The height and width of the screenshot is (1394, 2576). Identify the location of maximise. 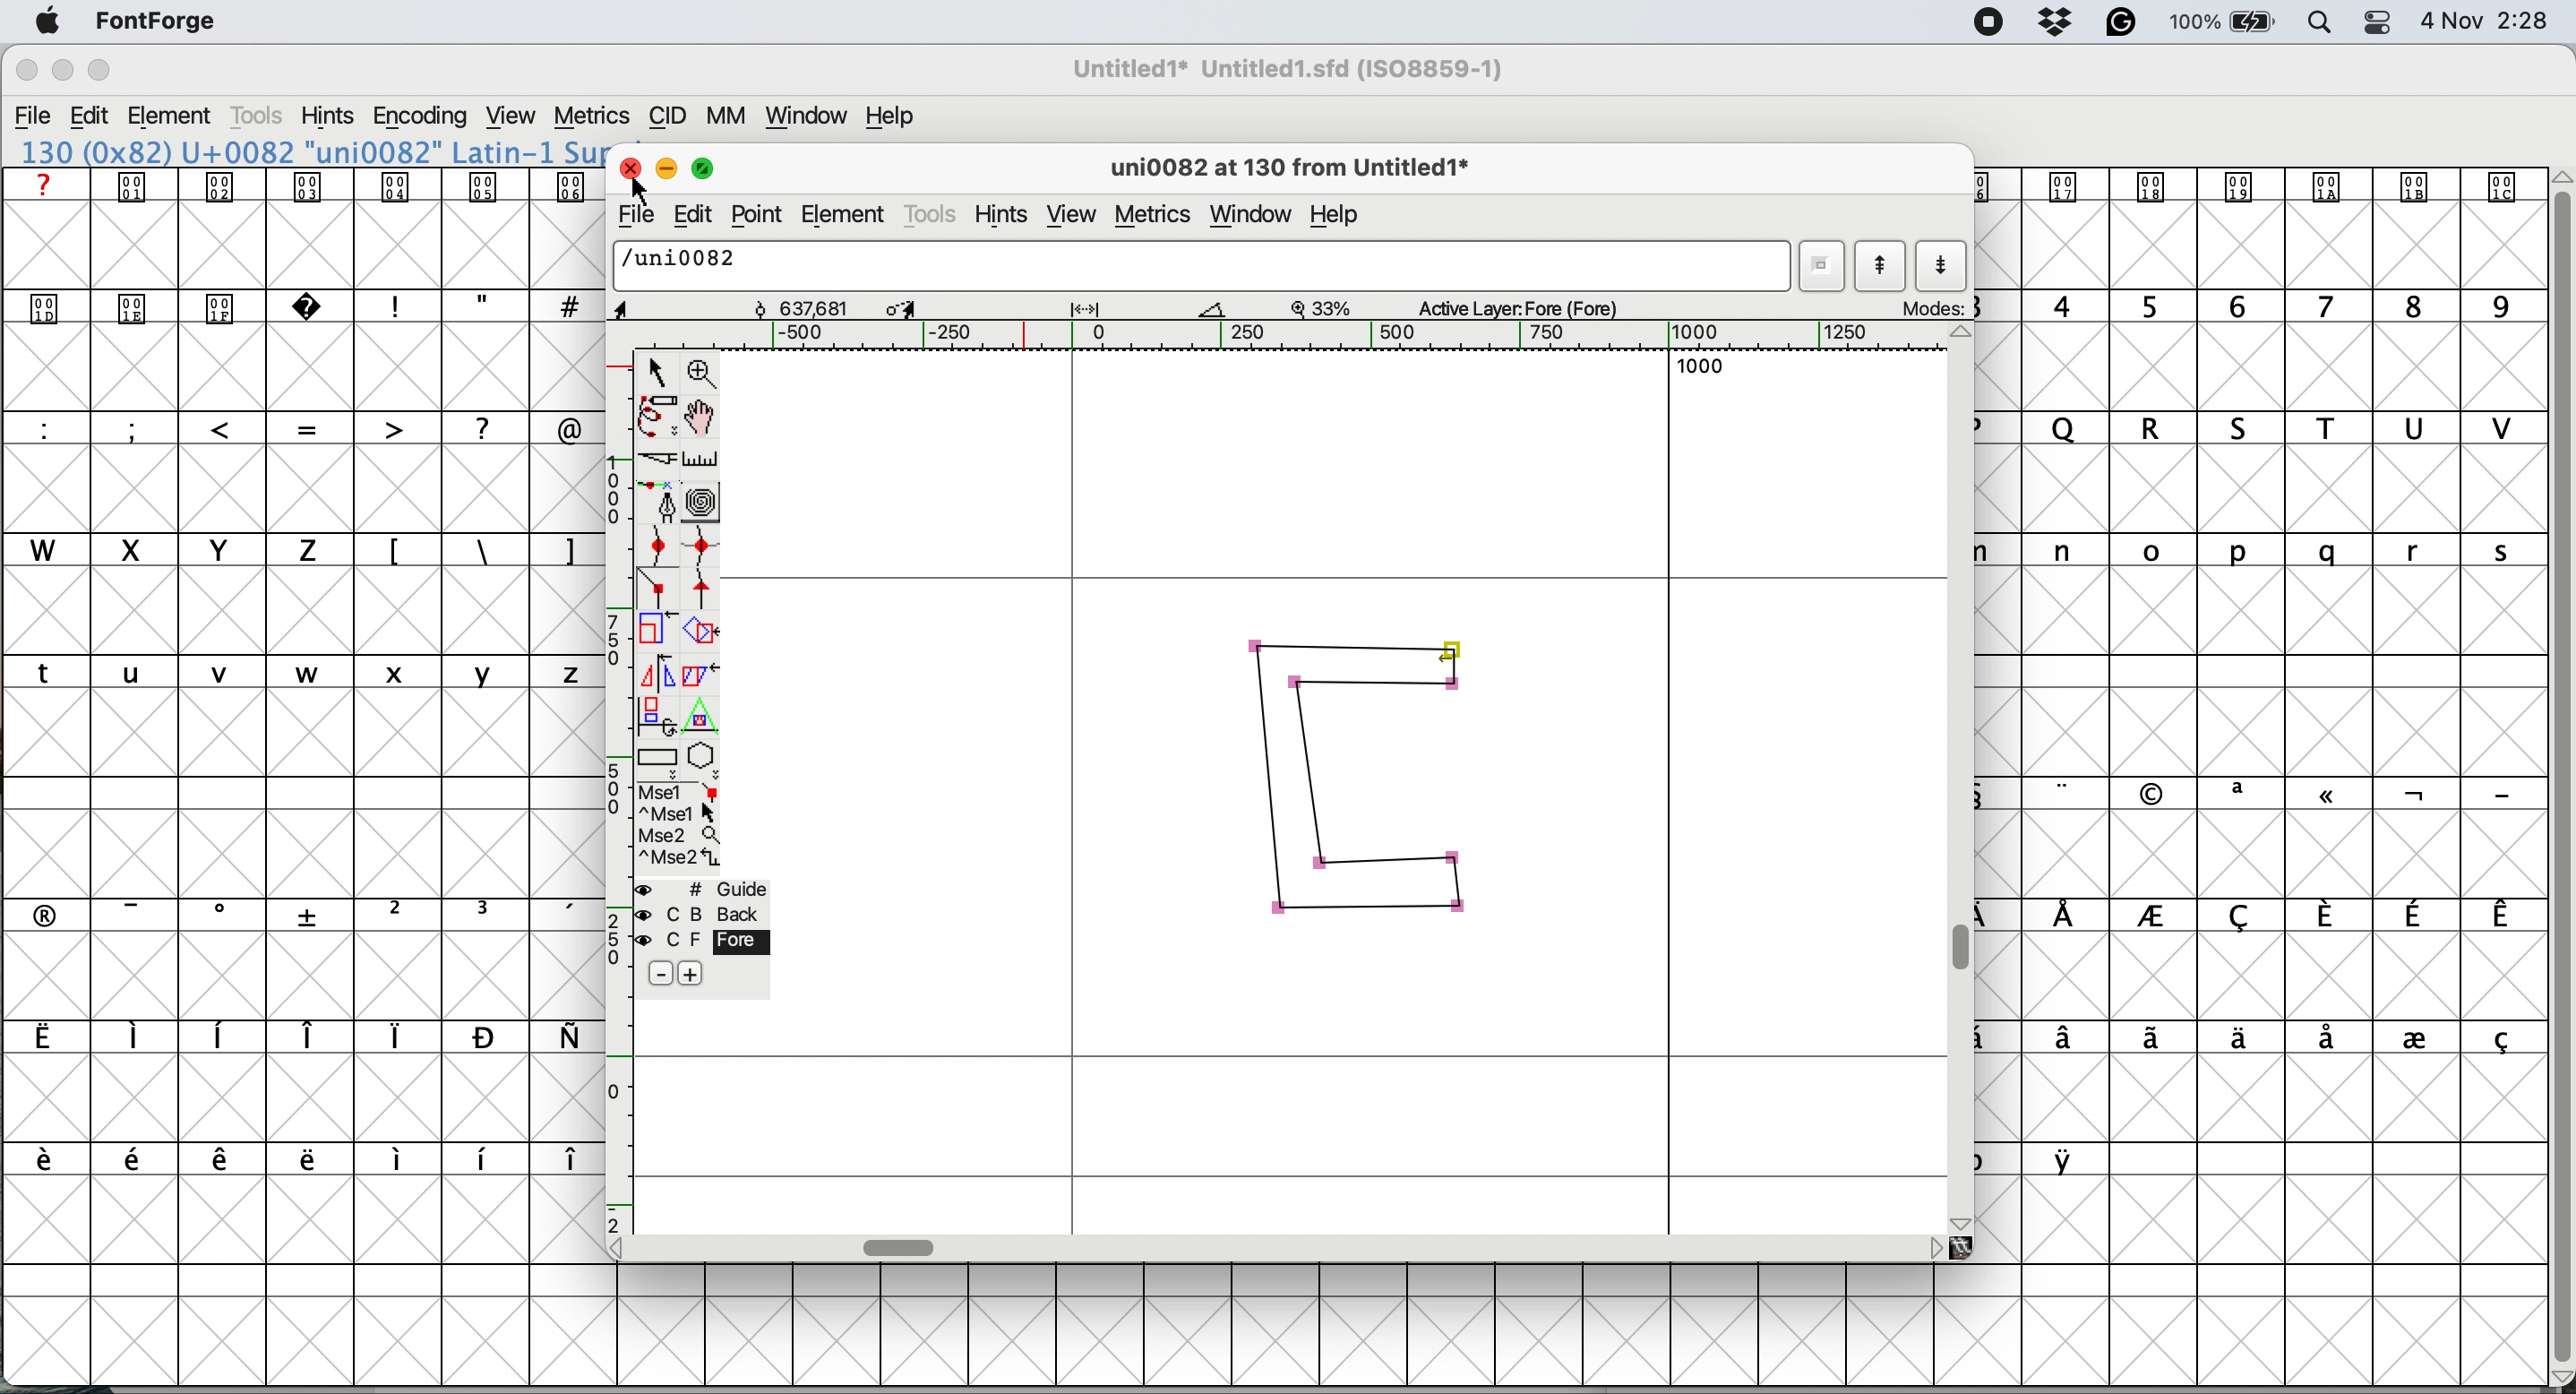
(101, 70).